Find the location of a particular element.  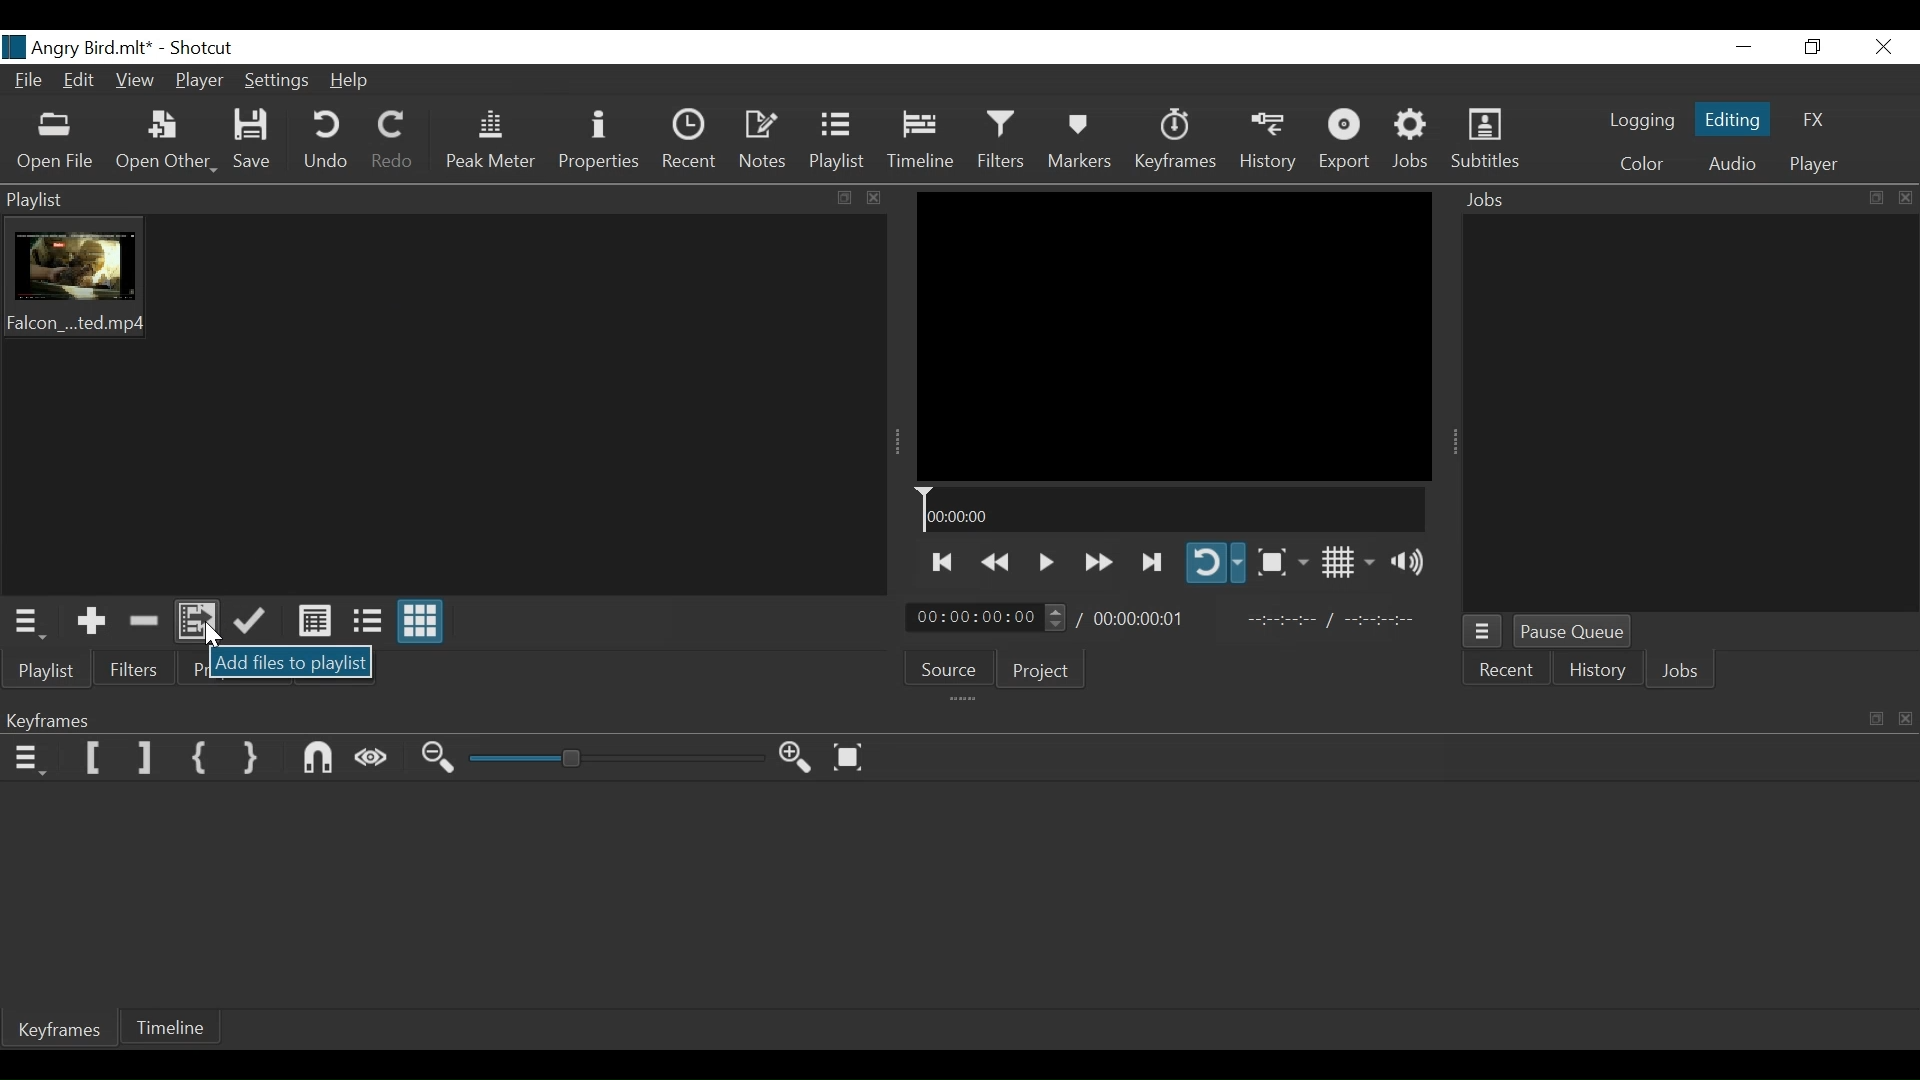

Recent is located at coordinates (1510, 670).